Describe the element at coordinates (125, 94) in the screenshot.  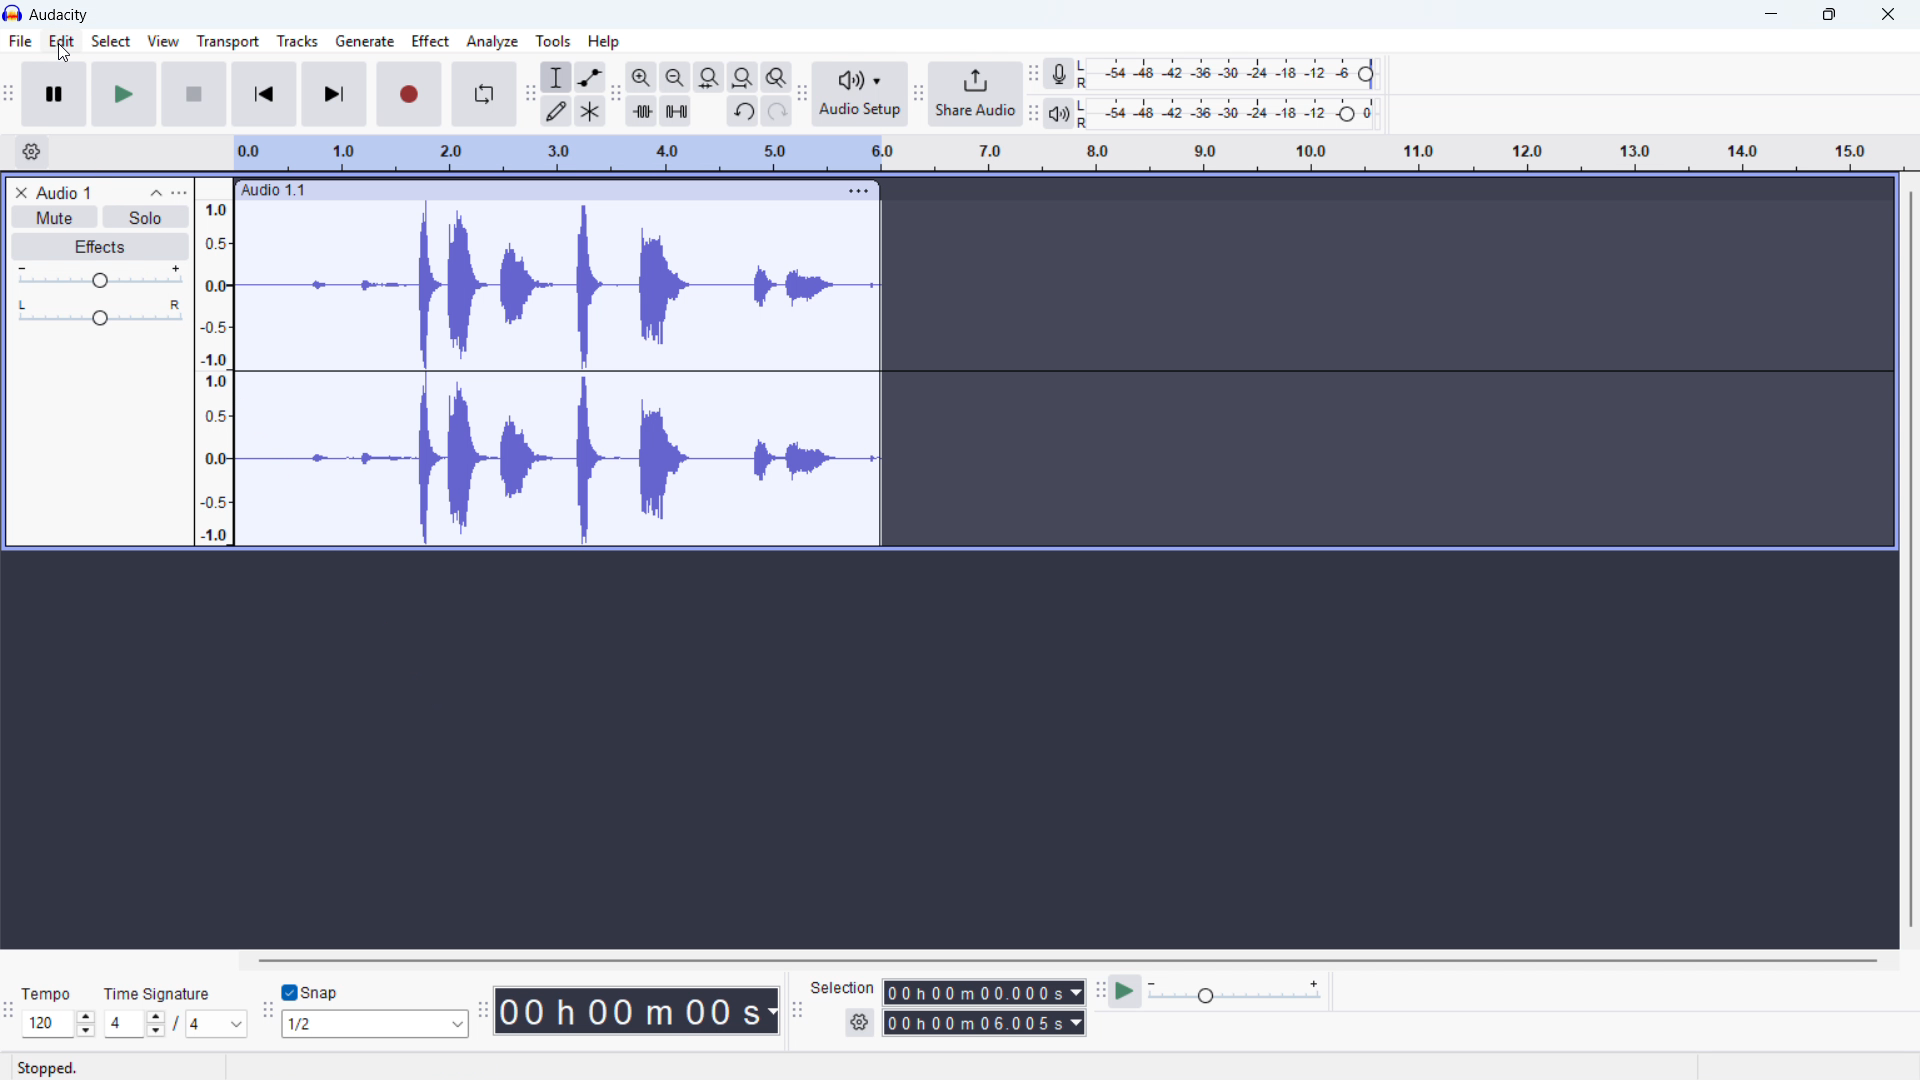
I see `play` at that location.